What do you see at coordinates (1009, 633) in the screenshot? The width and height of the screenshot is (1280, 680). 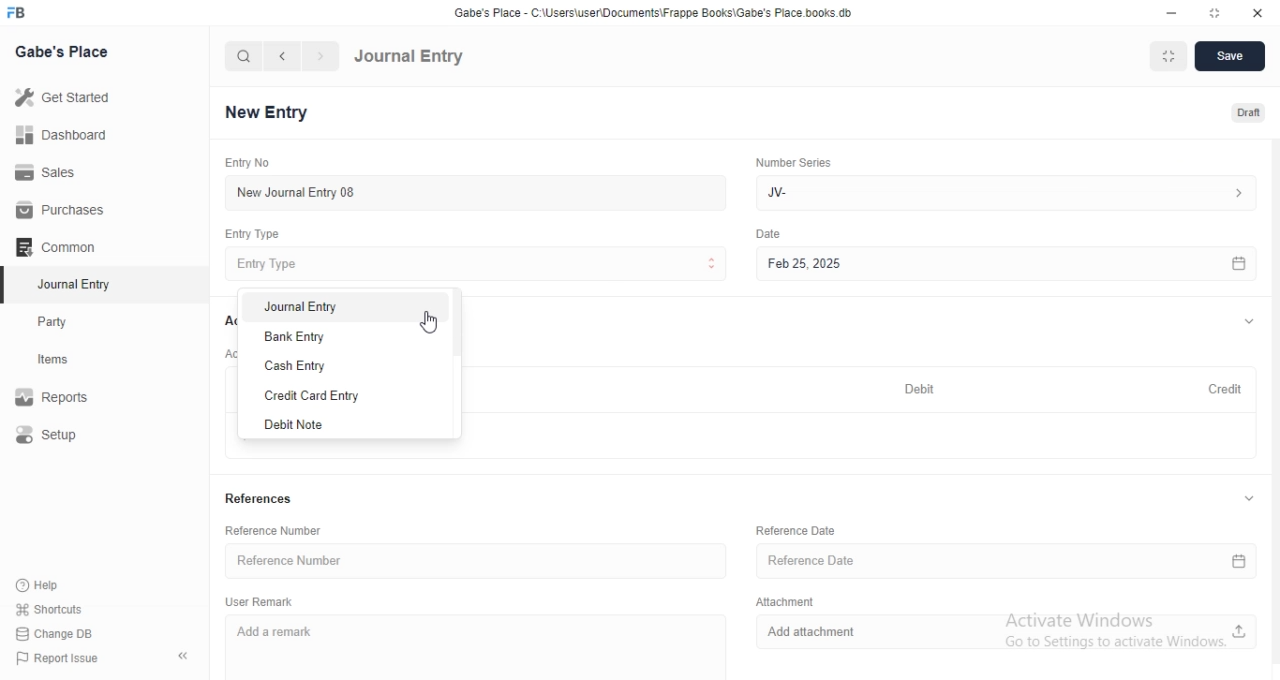 I see `Add attachment` at bounding box center [1009, 633].